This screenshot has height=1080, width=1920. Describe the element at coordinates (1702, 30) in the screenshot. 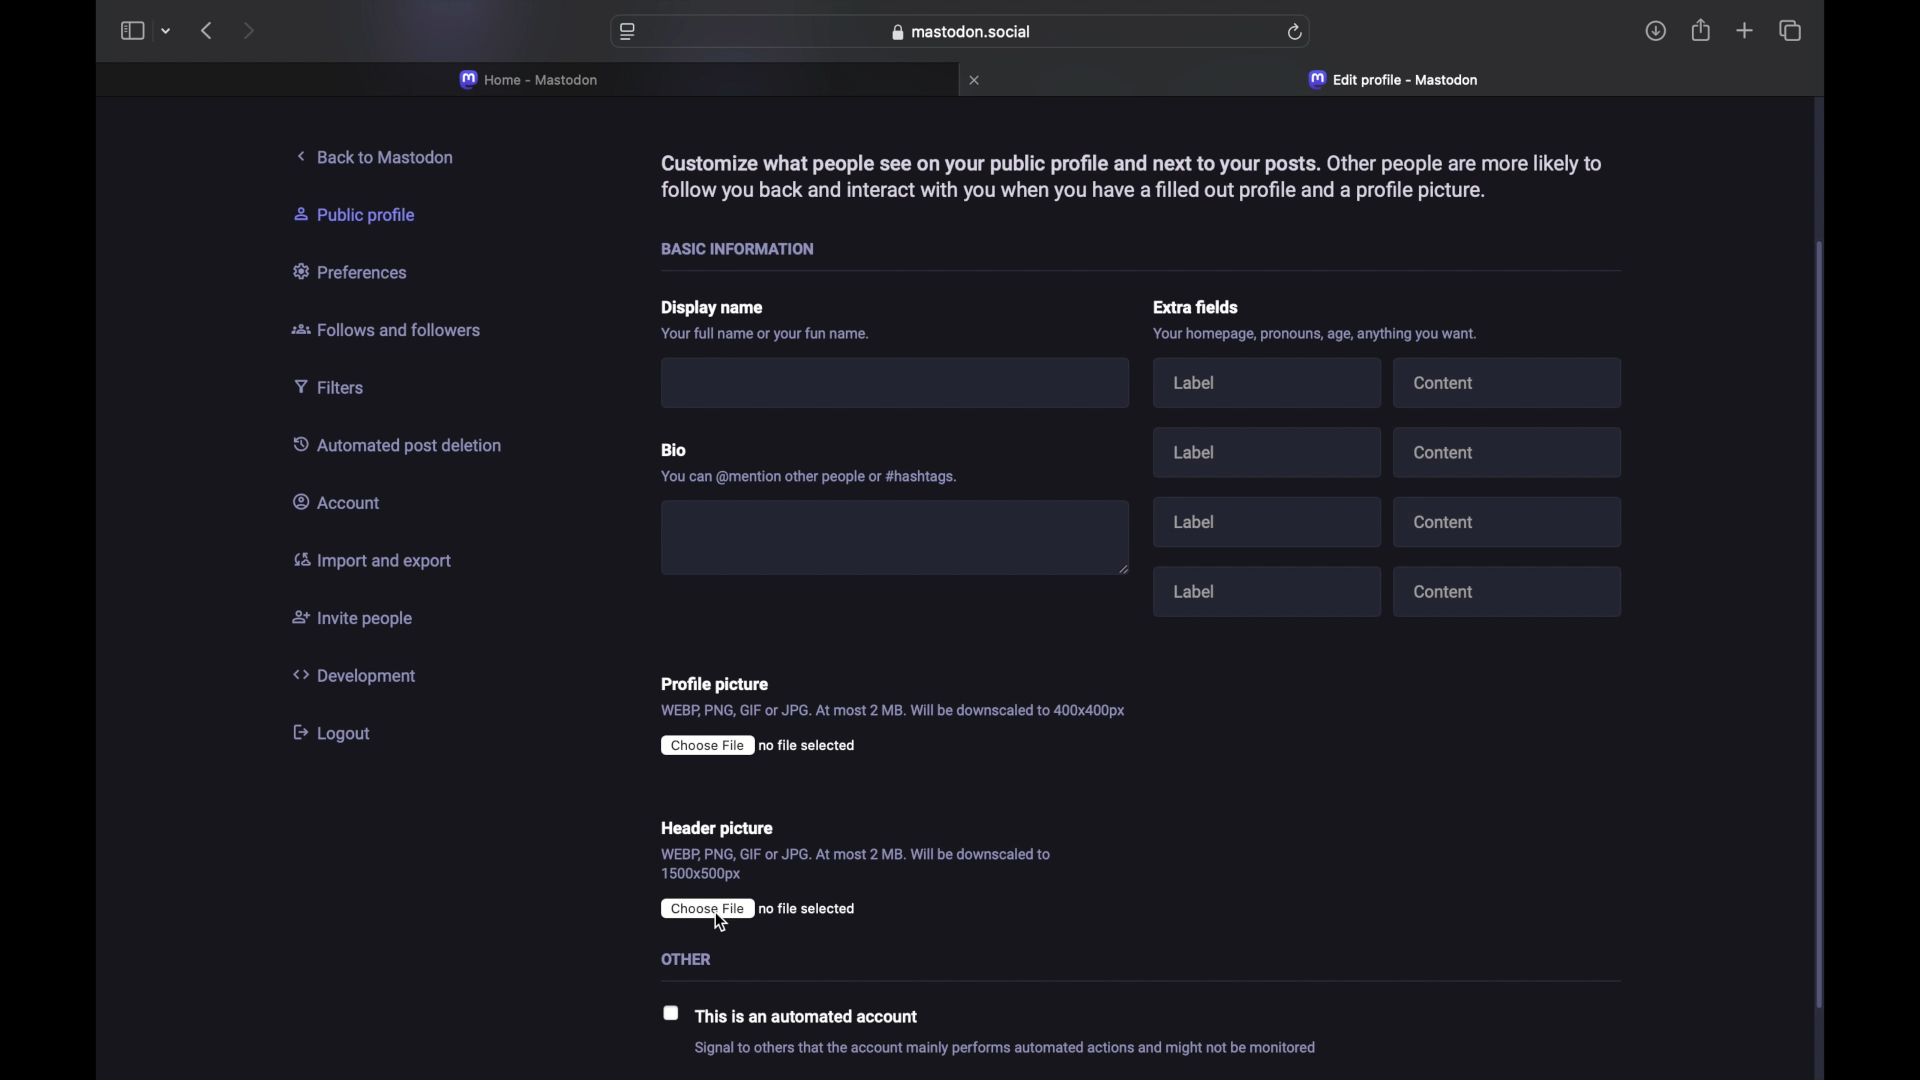

I see `share` at that location.